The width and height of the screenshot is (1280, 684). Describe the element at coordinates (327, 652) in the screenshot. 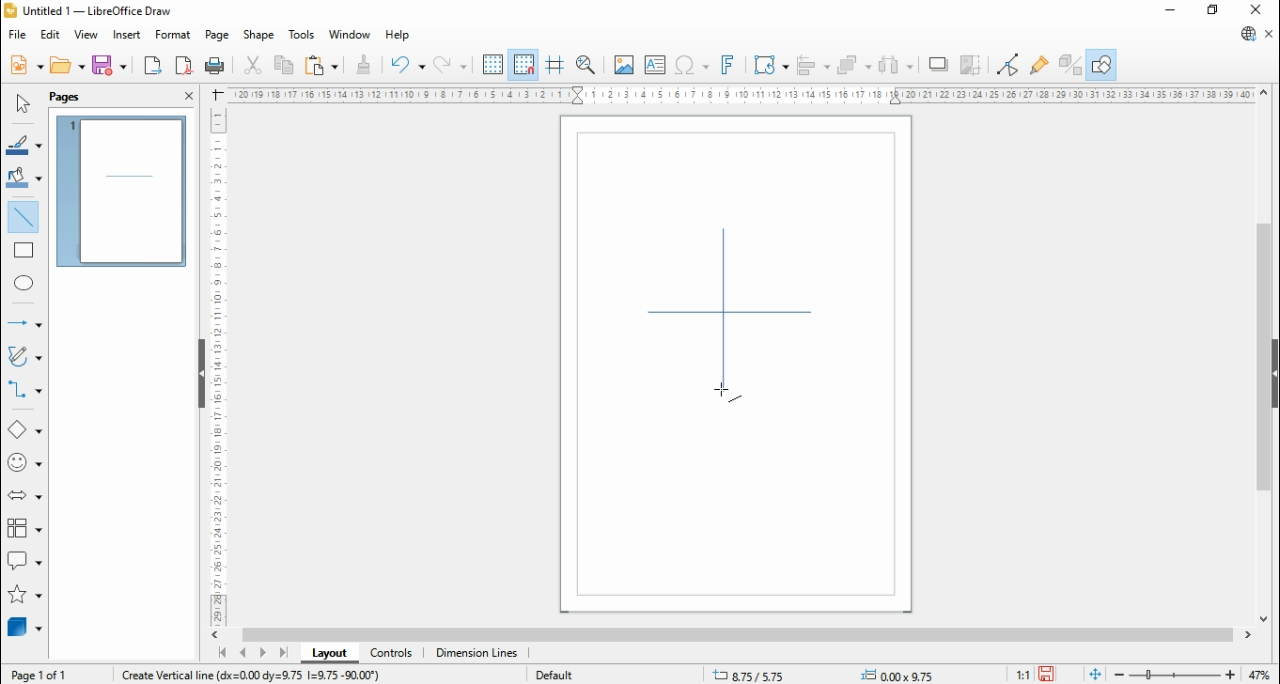

I see `layout` at that location.